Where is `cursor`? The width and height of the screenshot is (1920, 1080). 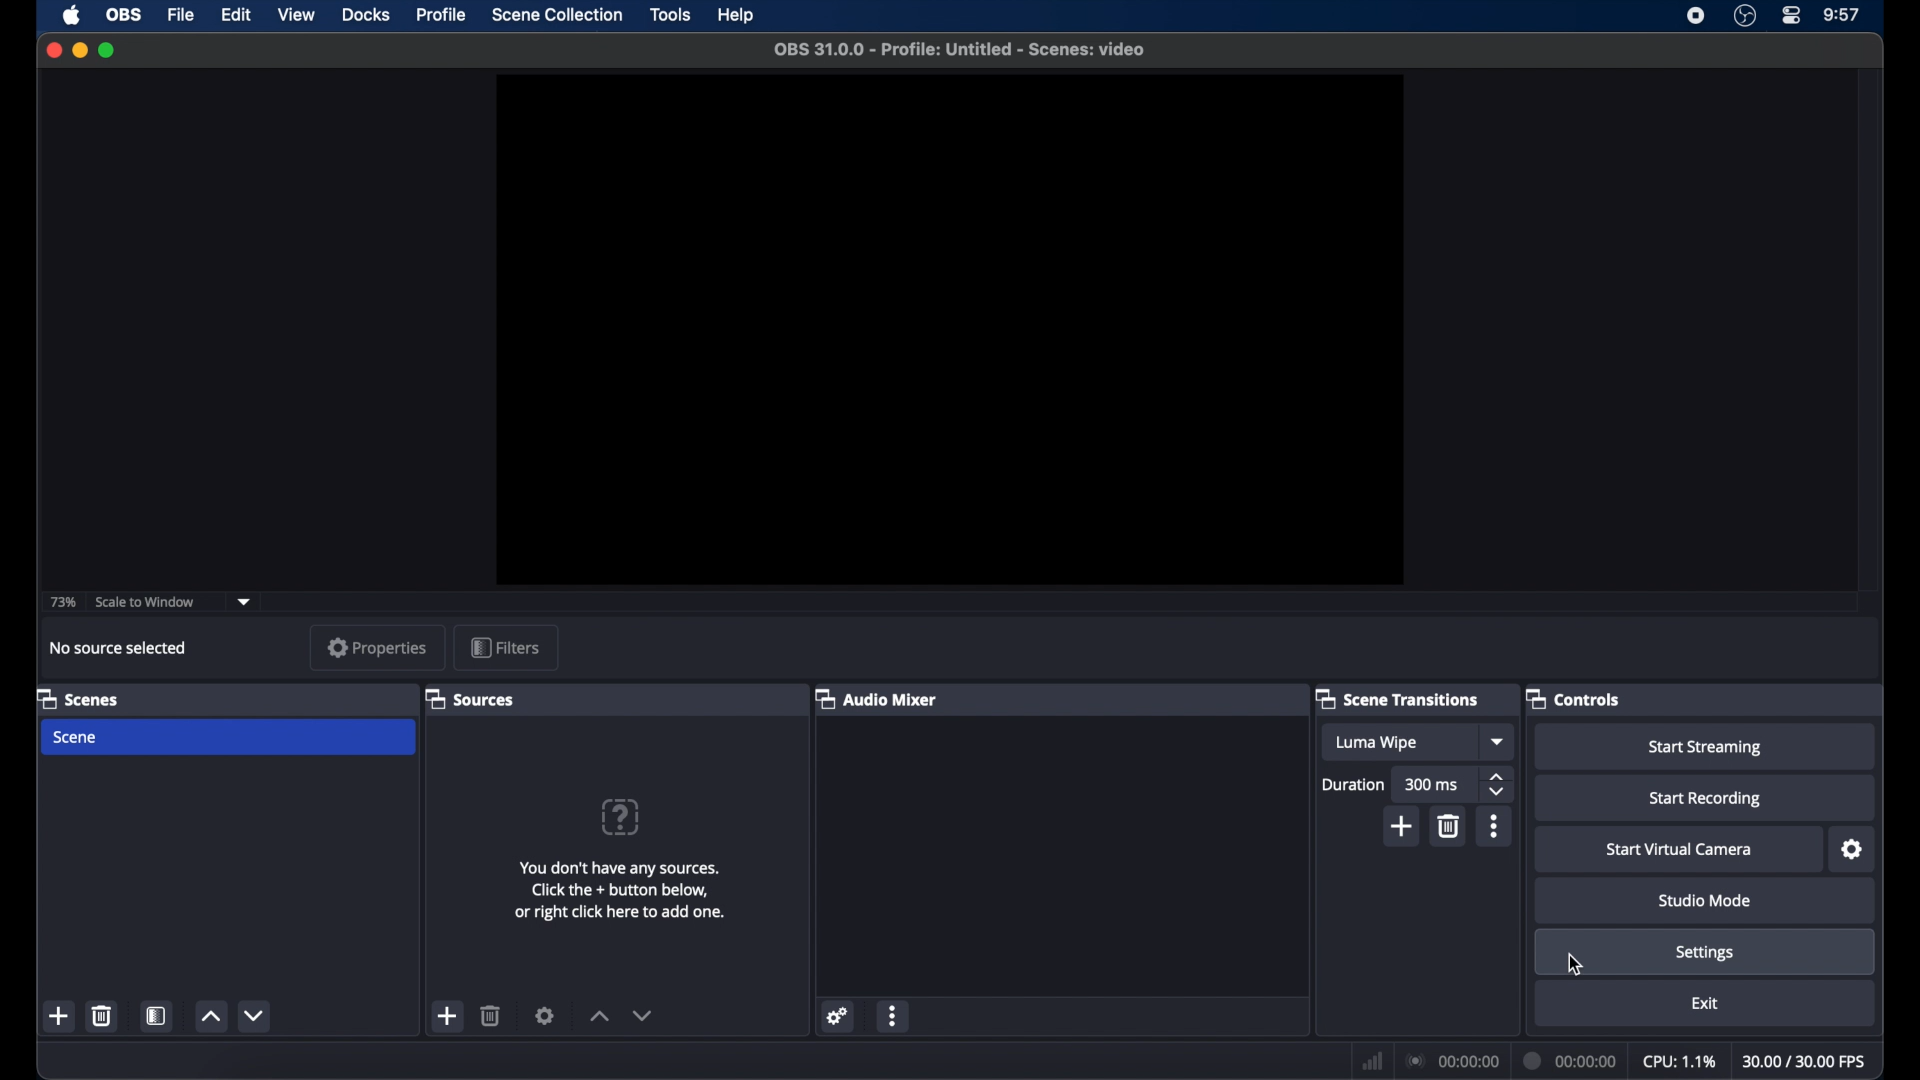
cursor is located at coordinates (1574, 964).